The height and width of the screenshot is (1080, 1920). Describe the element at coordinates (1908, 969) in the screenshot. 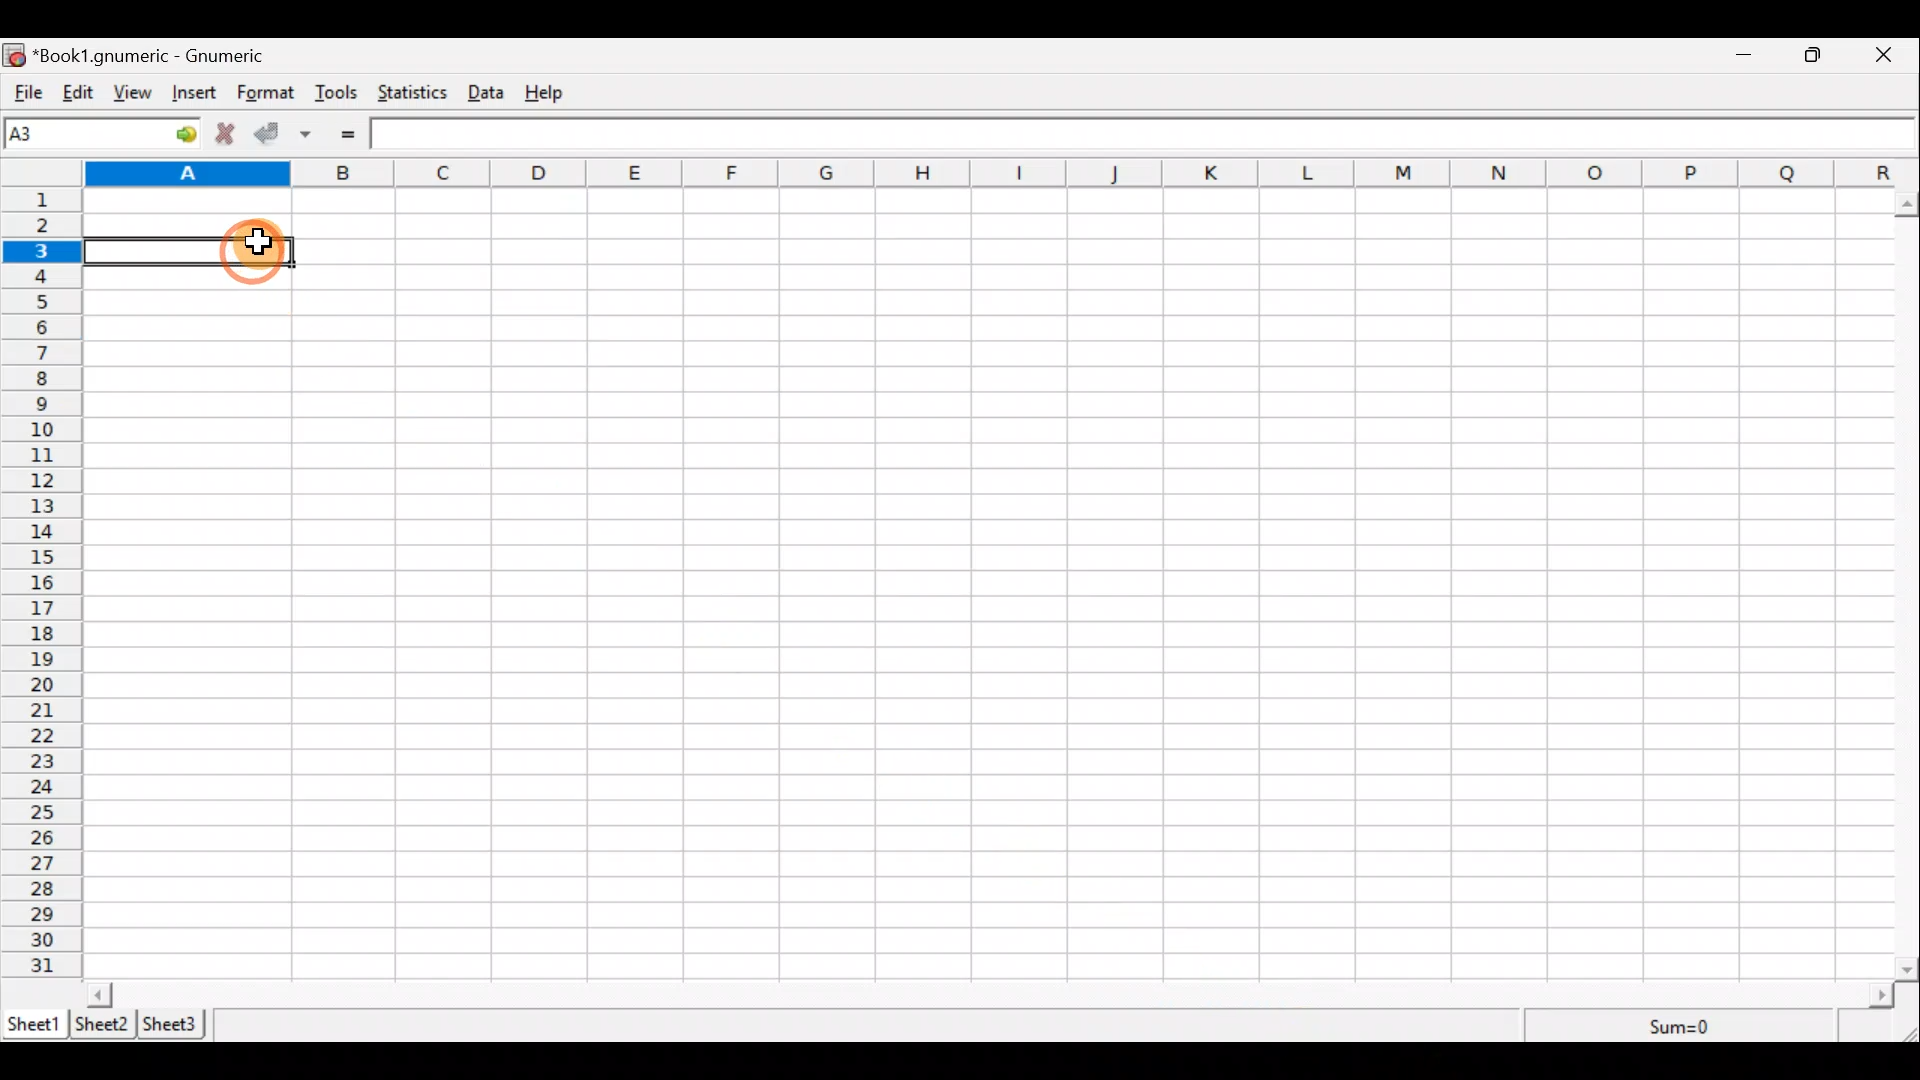

I see `scroll down` at that location.